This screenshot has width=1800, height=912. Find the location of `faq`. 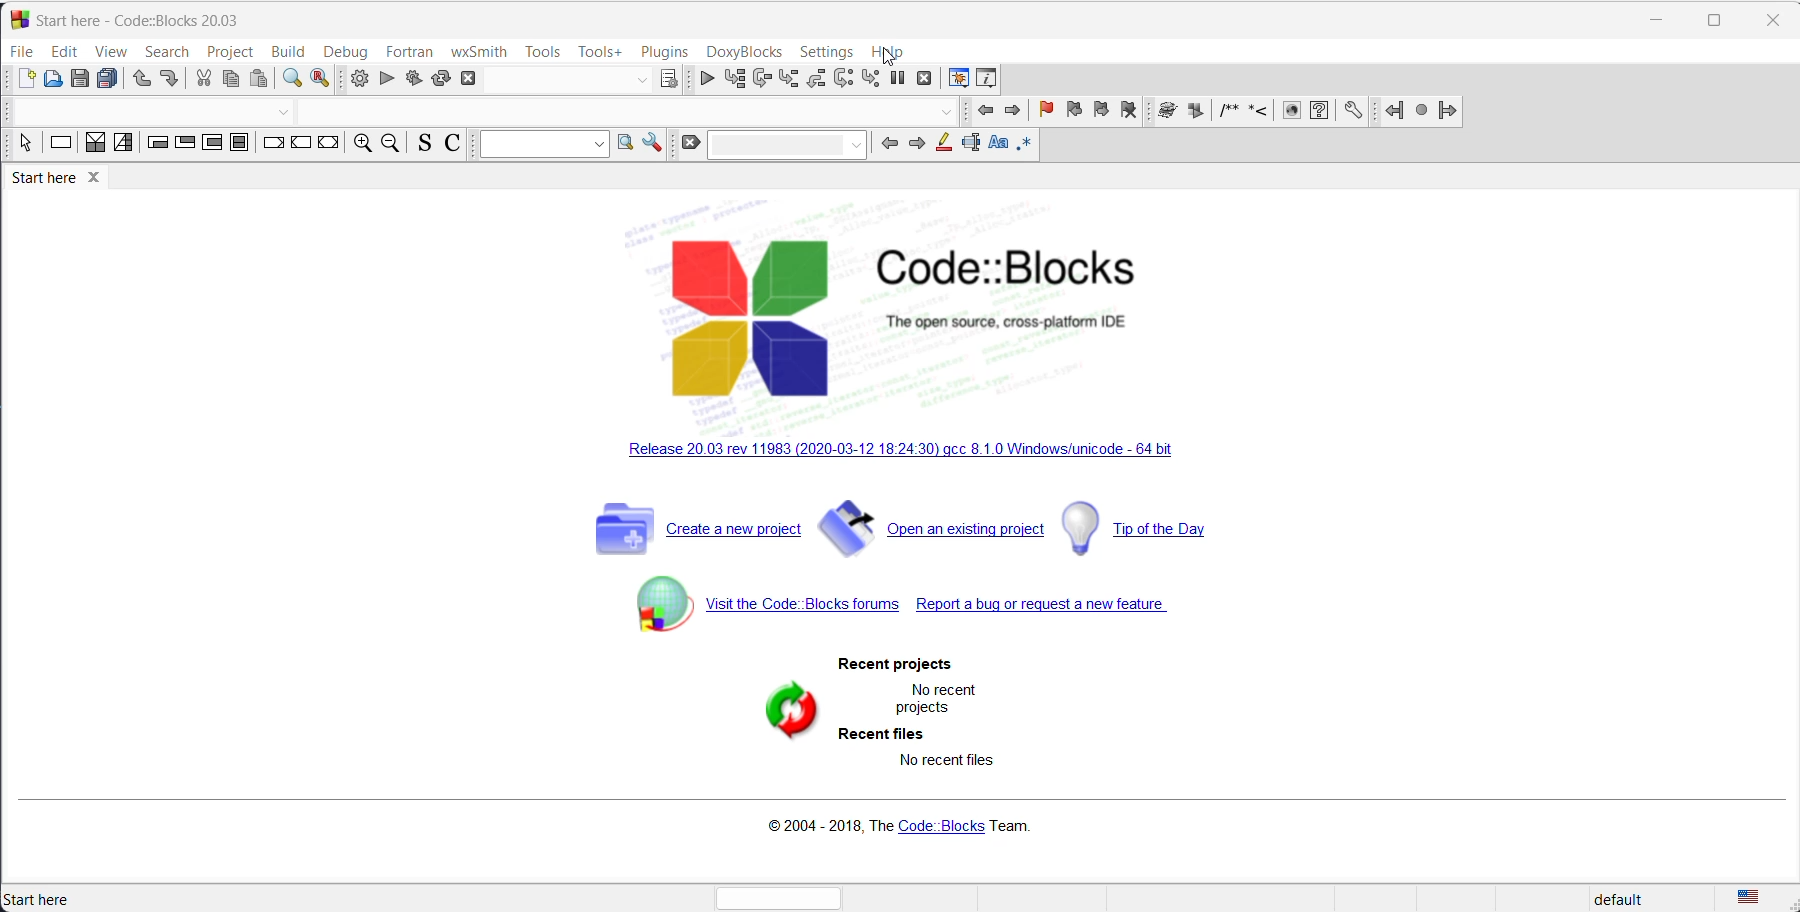

faq is located at coordinates (1320, 111).